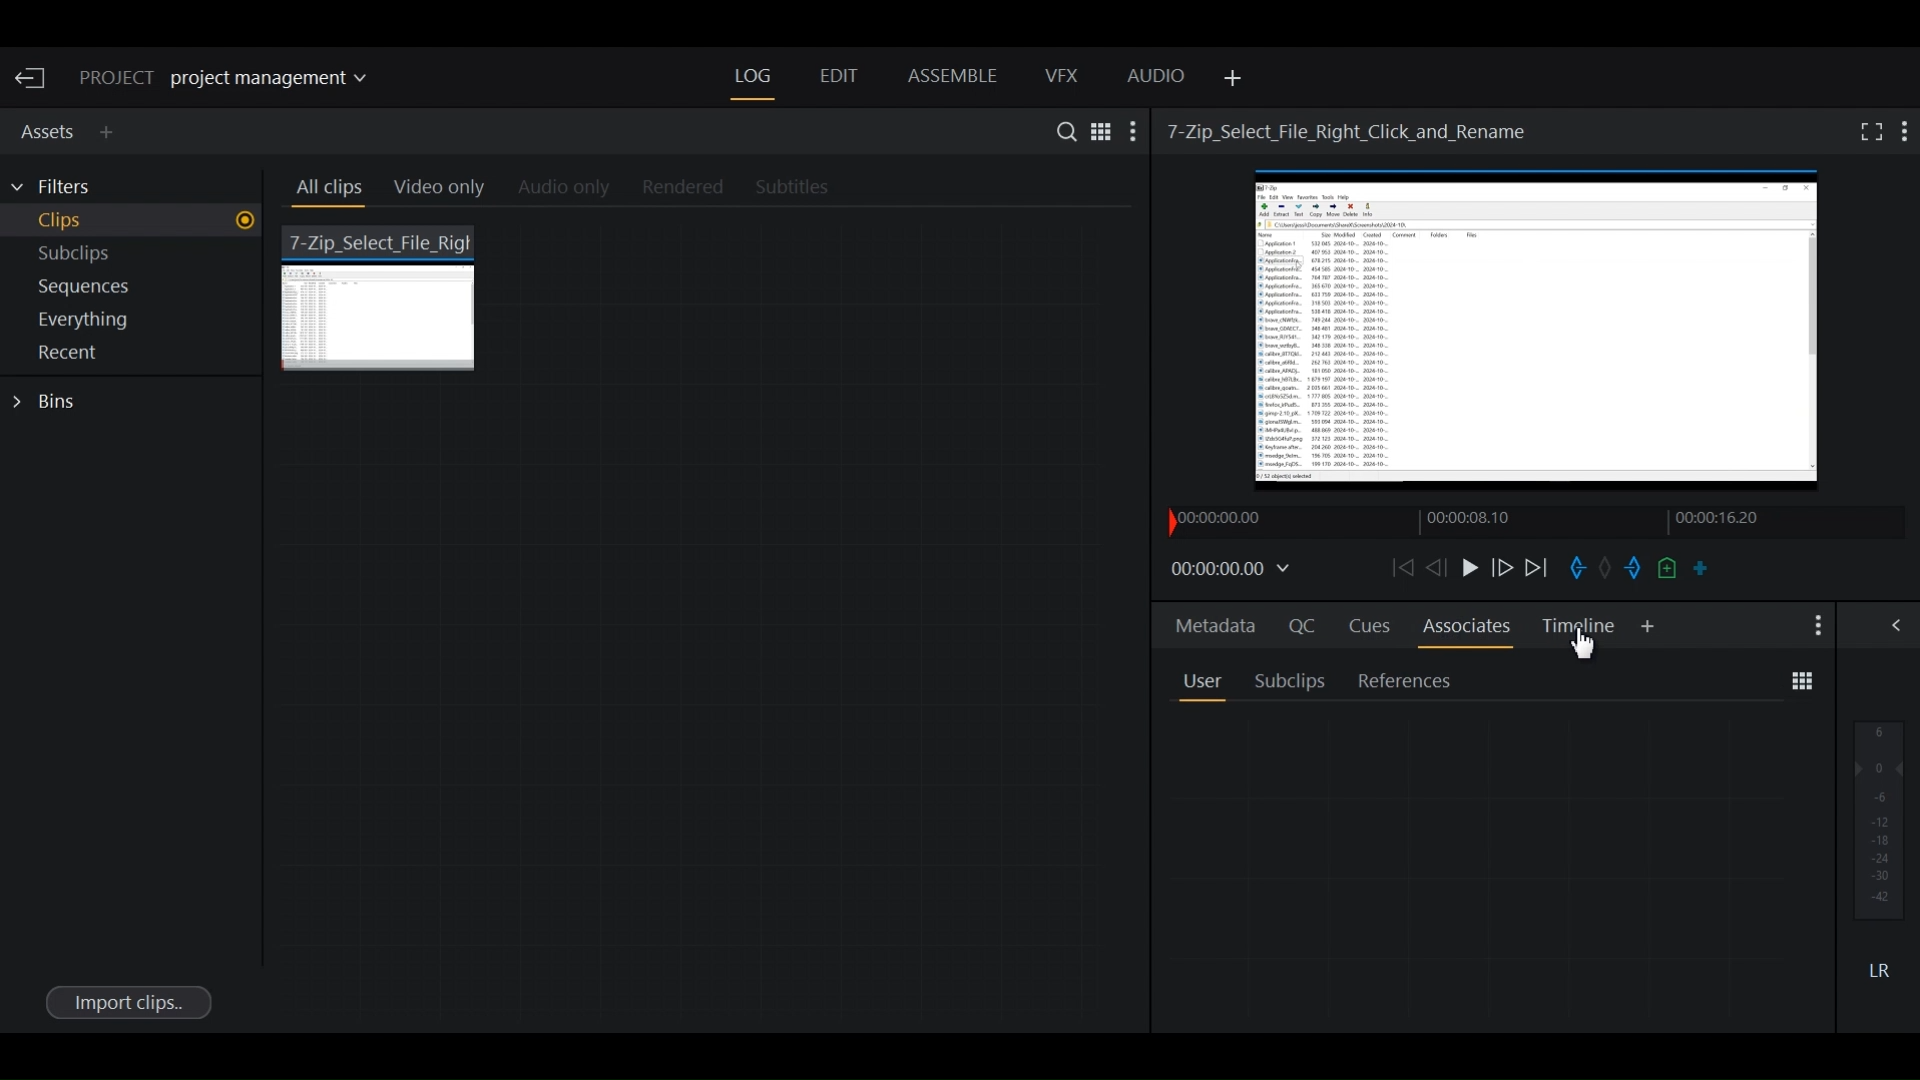  Describe the element at coordinates (136, 289) in the screenshot. I see `Show sequences in current project` at that location.